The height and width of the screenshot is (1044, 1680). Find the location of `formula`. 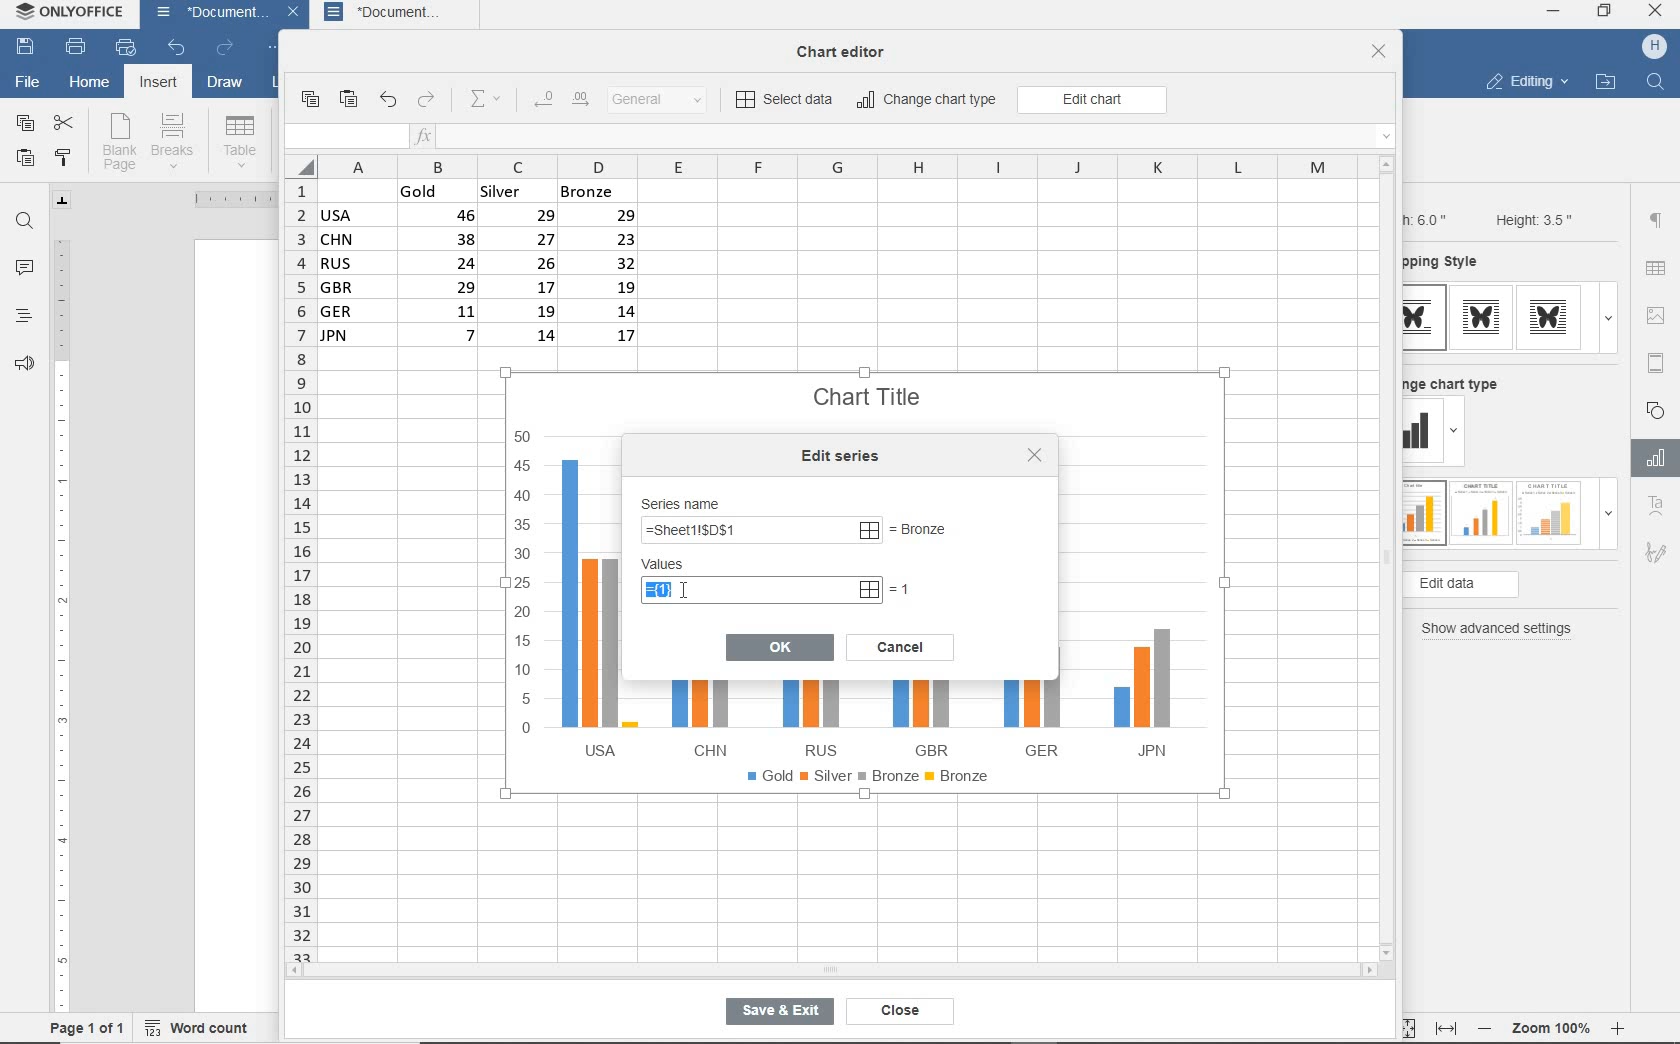

formula is located at coordinates (758, 532).